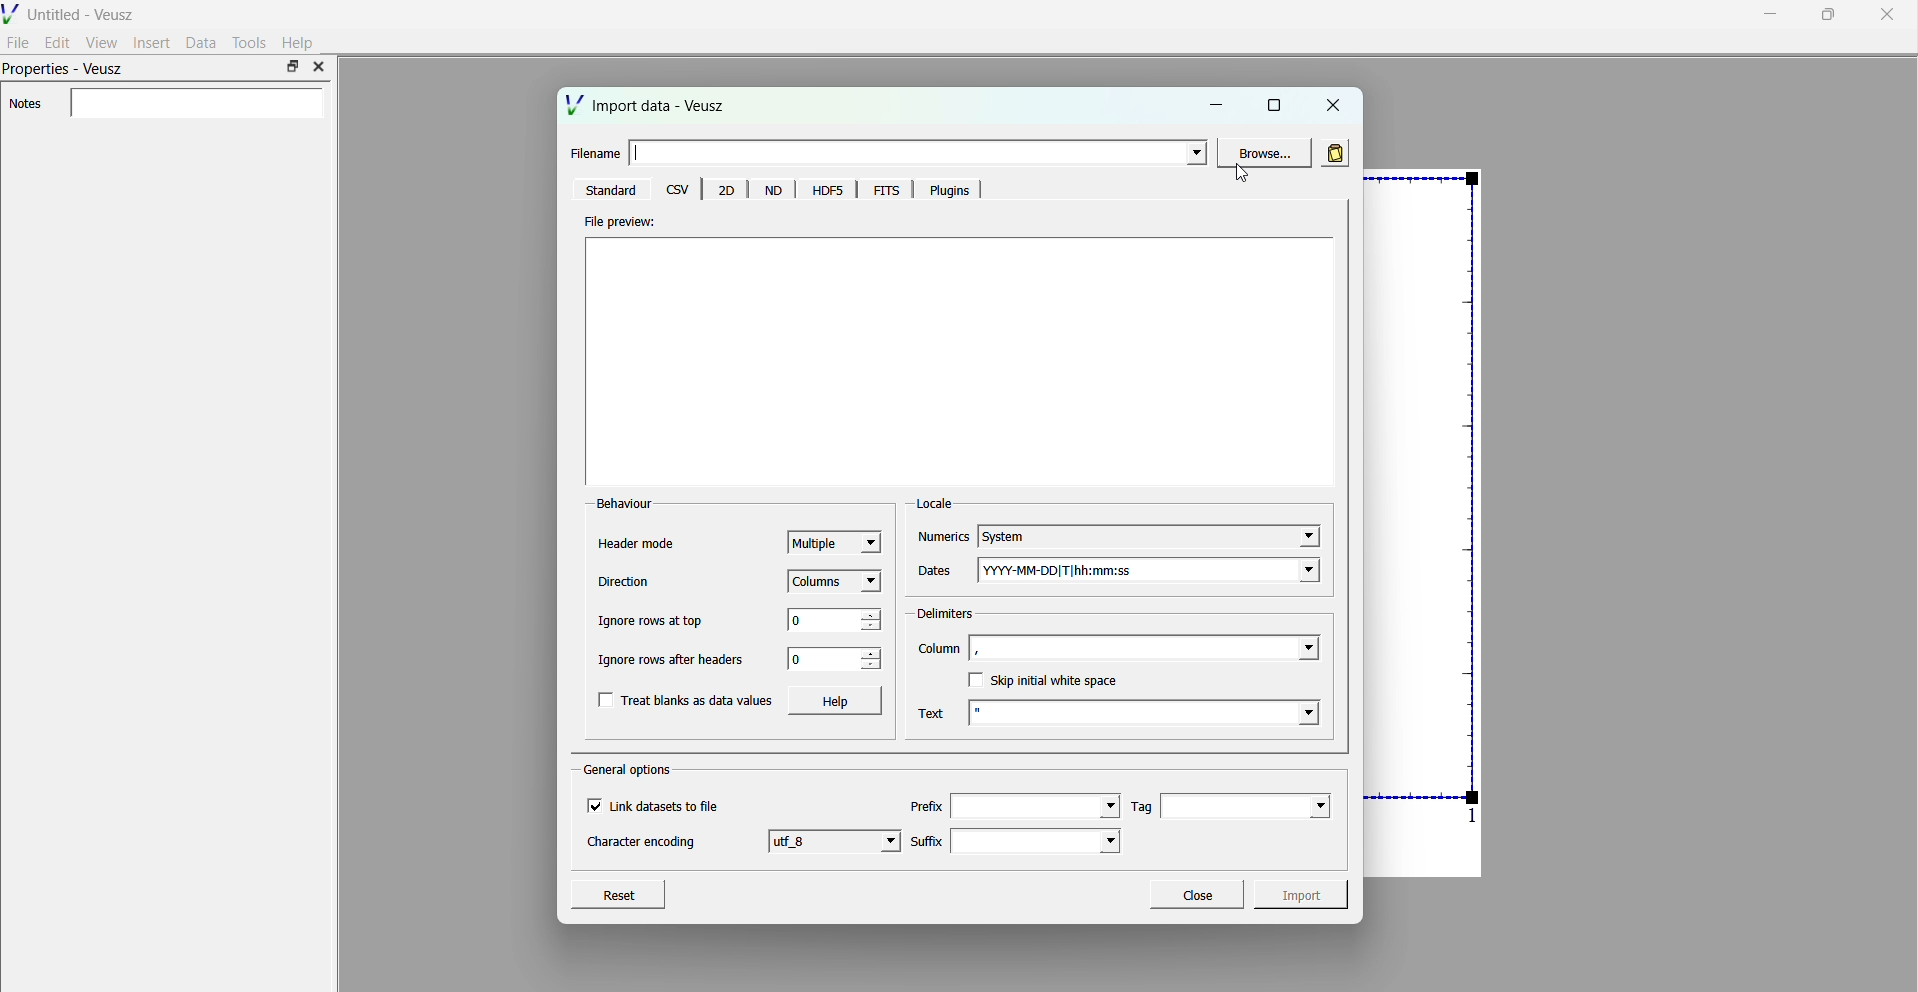  I want to click on Insert, so click(152, 42).